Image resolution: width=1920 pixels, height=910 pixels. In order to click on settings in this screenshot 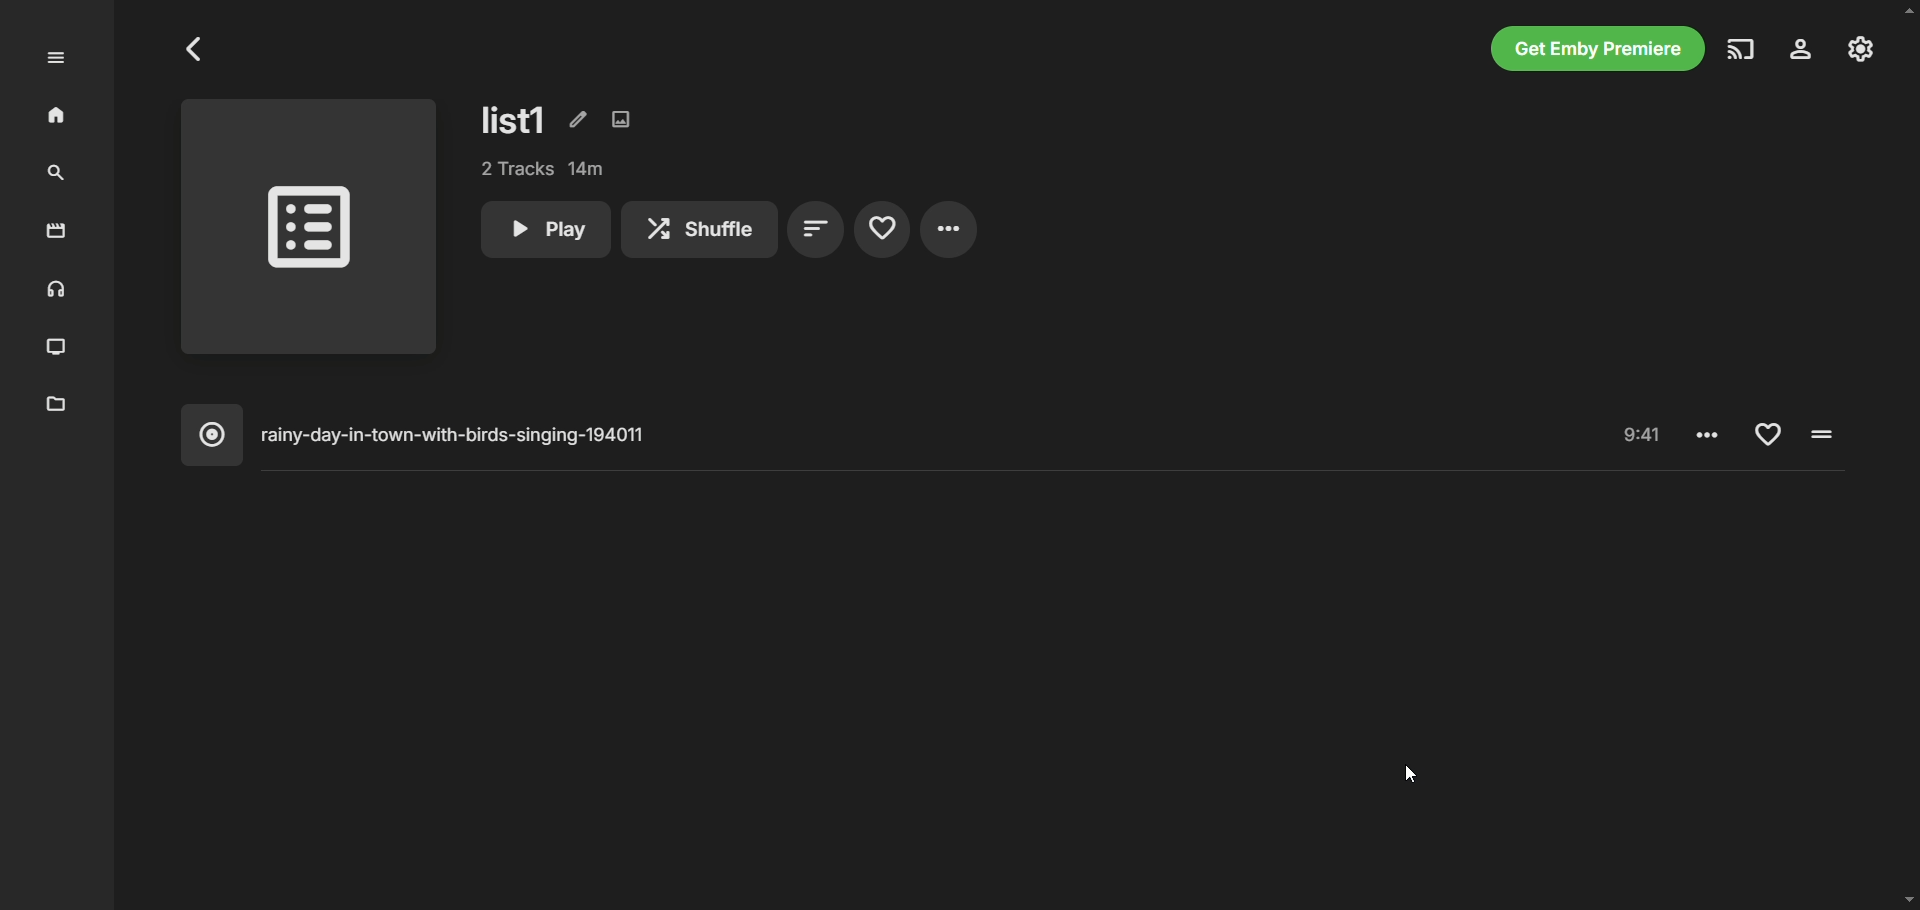, I will do `click(949, 229)`.